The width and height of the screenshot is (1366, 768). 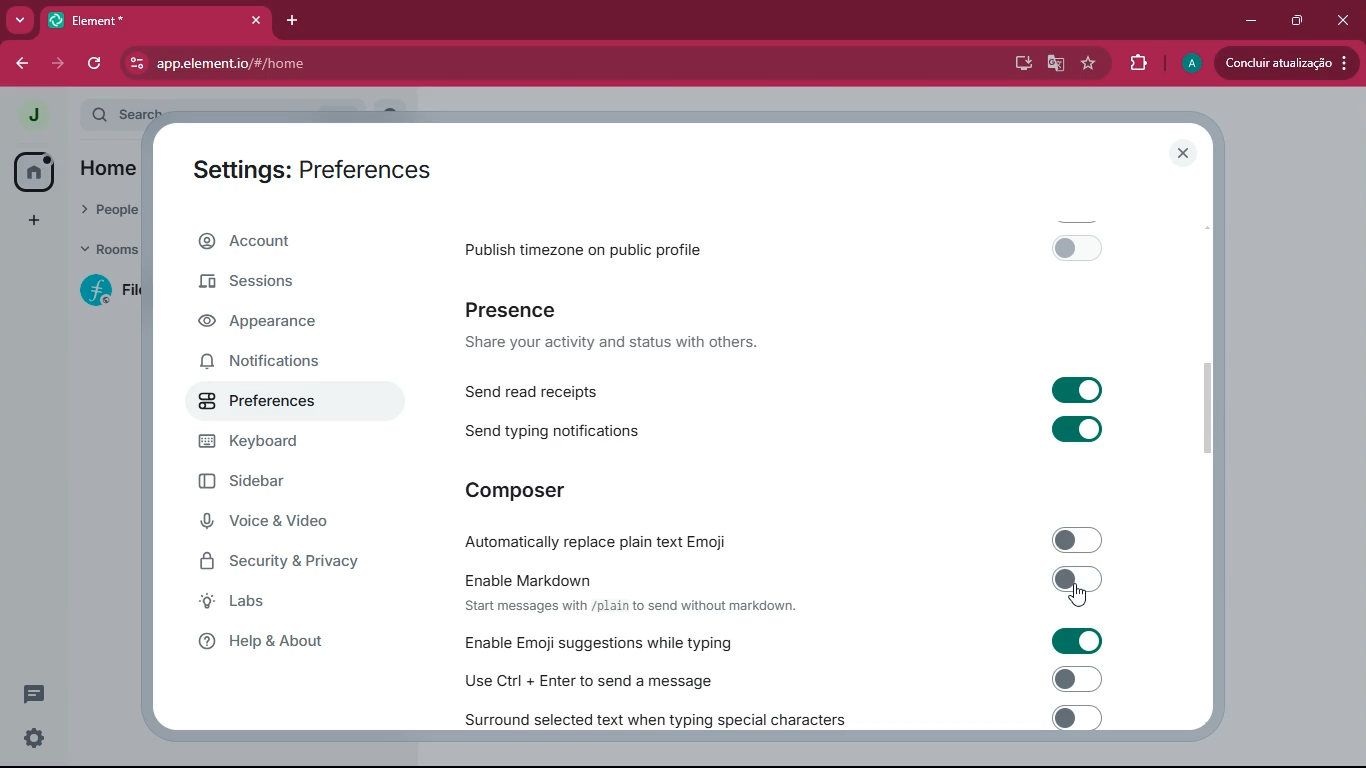 What do you see at coordinates (280, 447) in the screenshot?
I see `keyboard` at bounding box center [280, 447].